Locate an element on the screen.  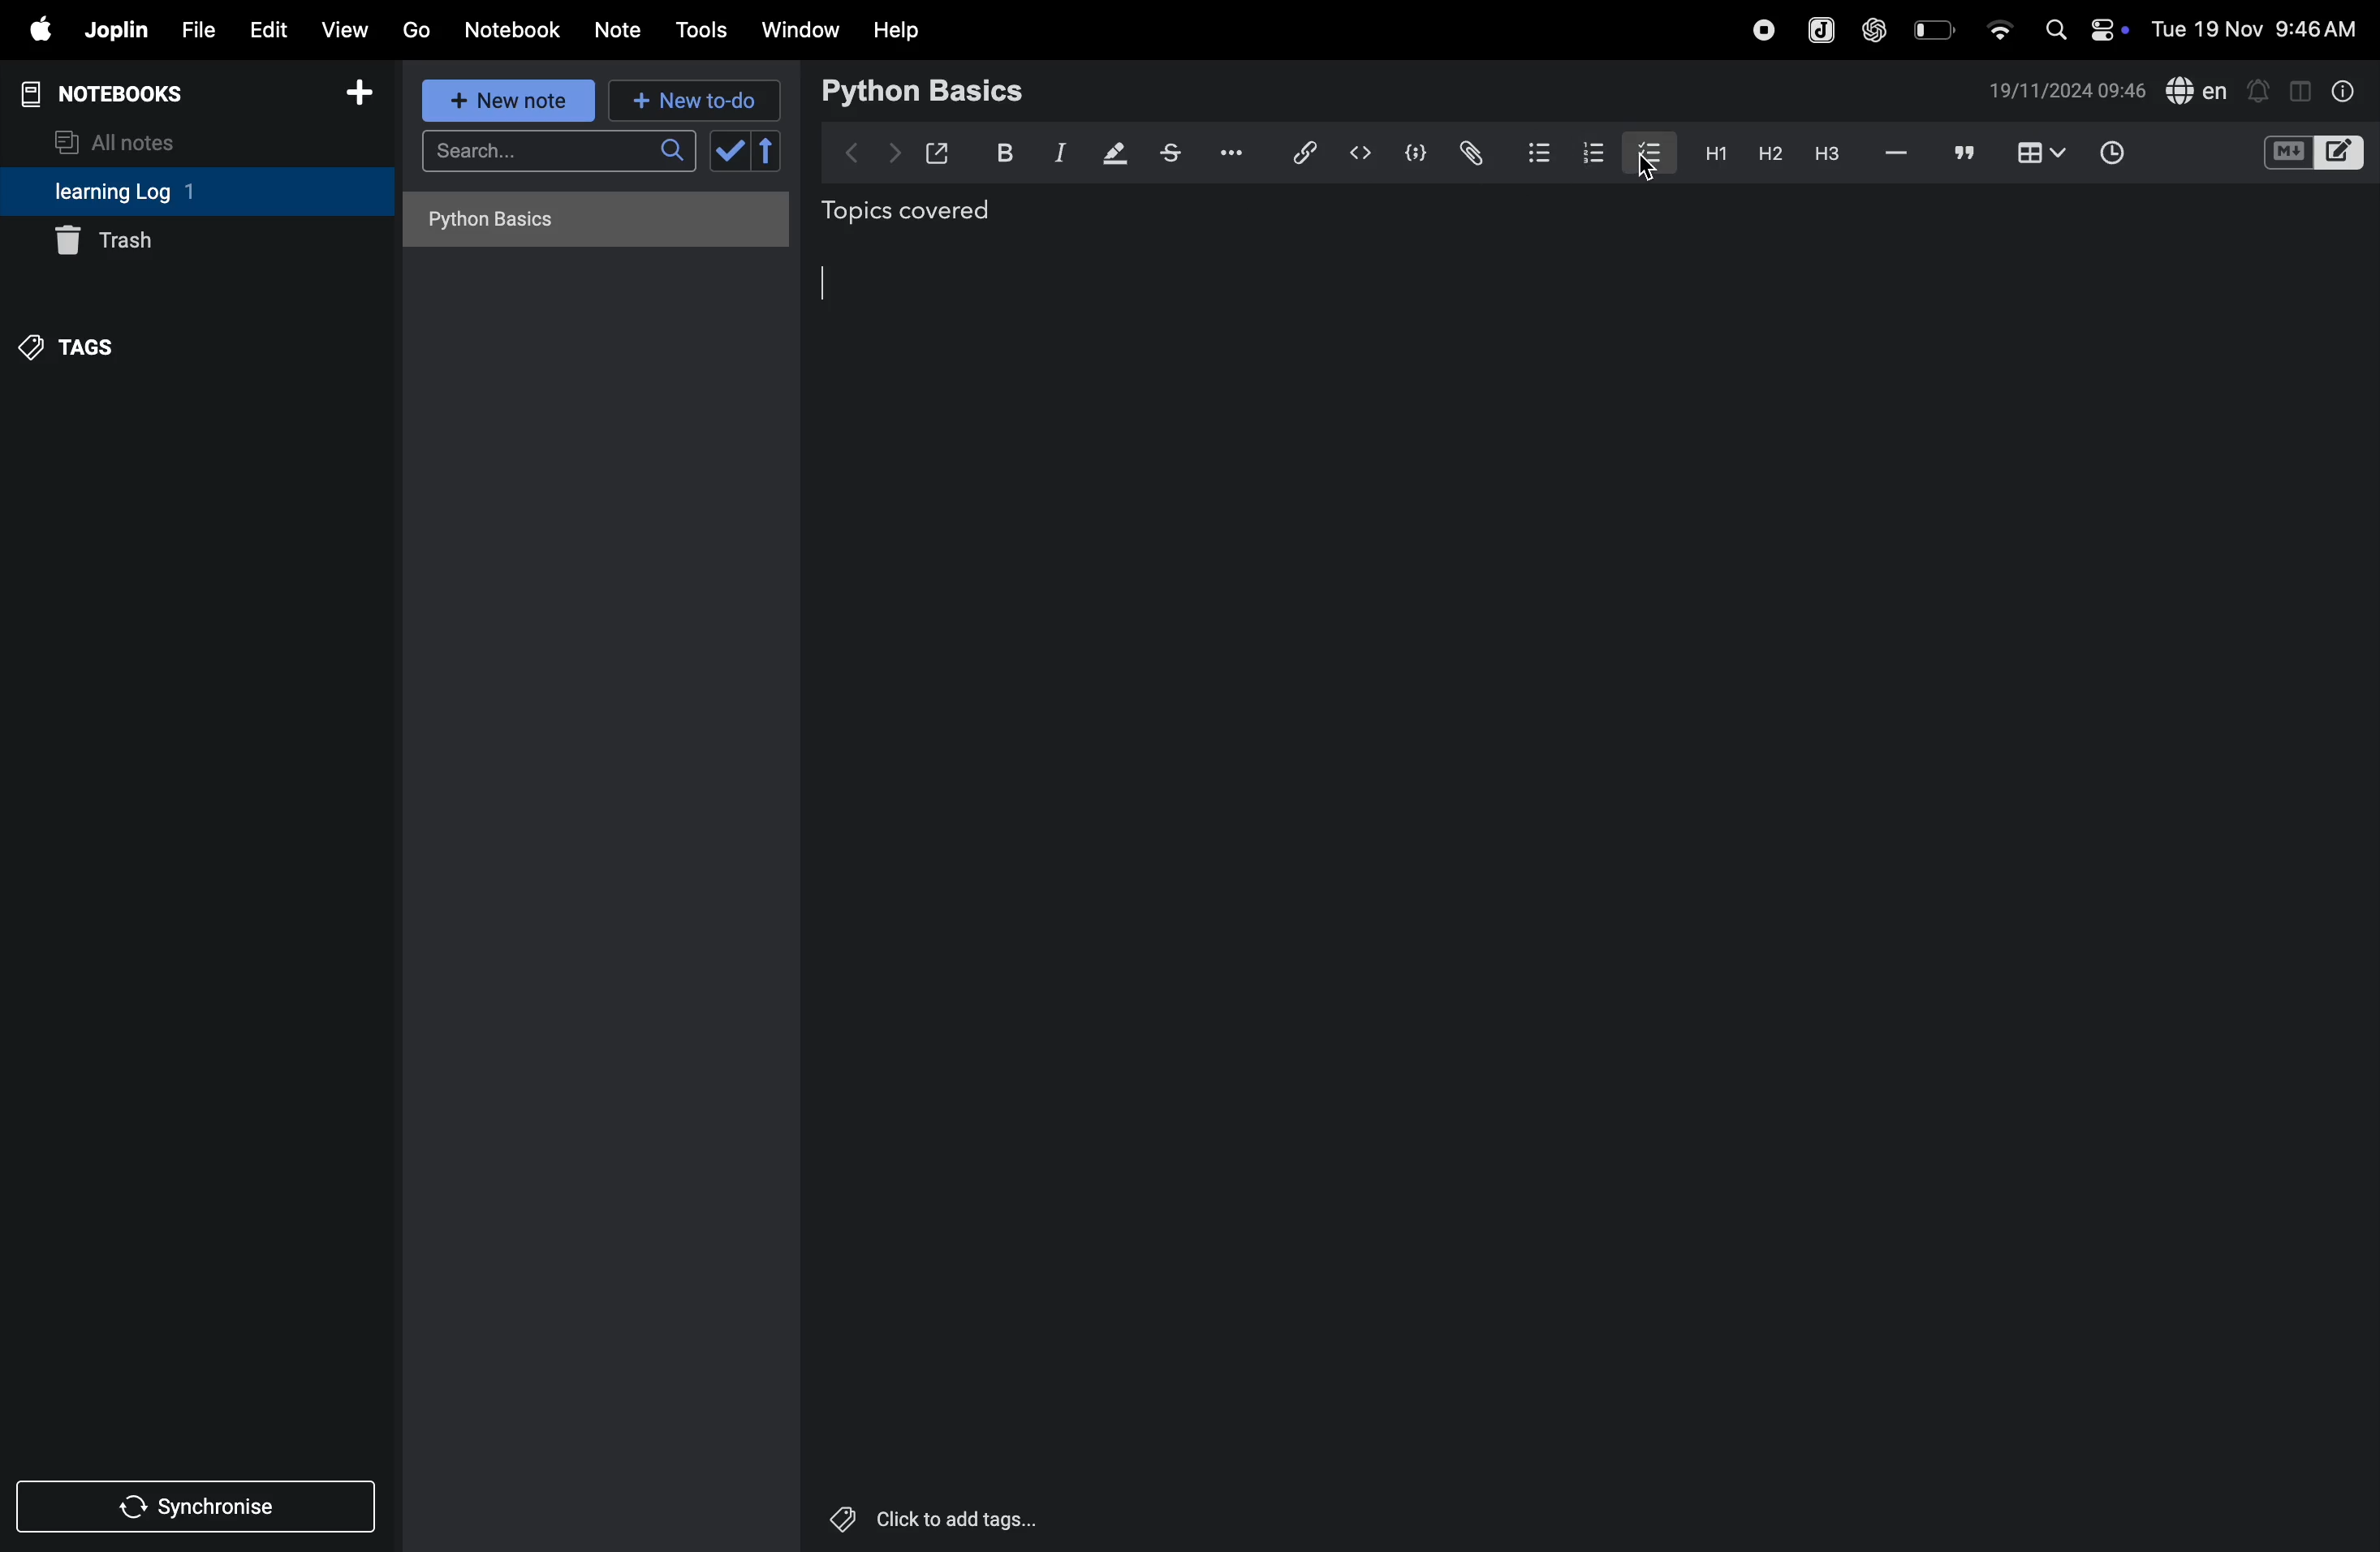
learning log is located at coordinates (153, 193).